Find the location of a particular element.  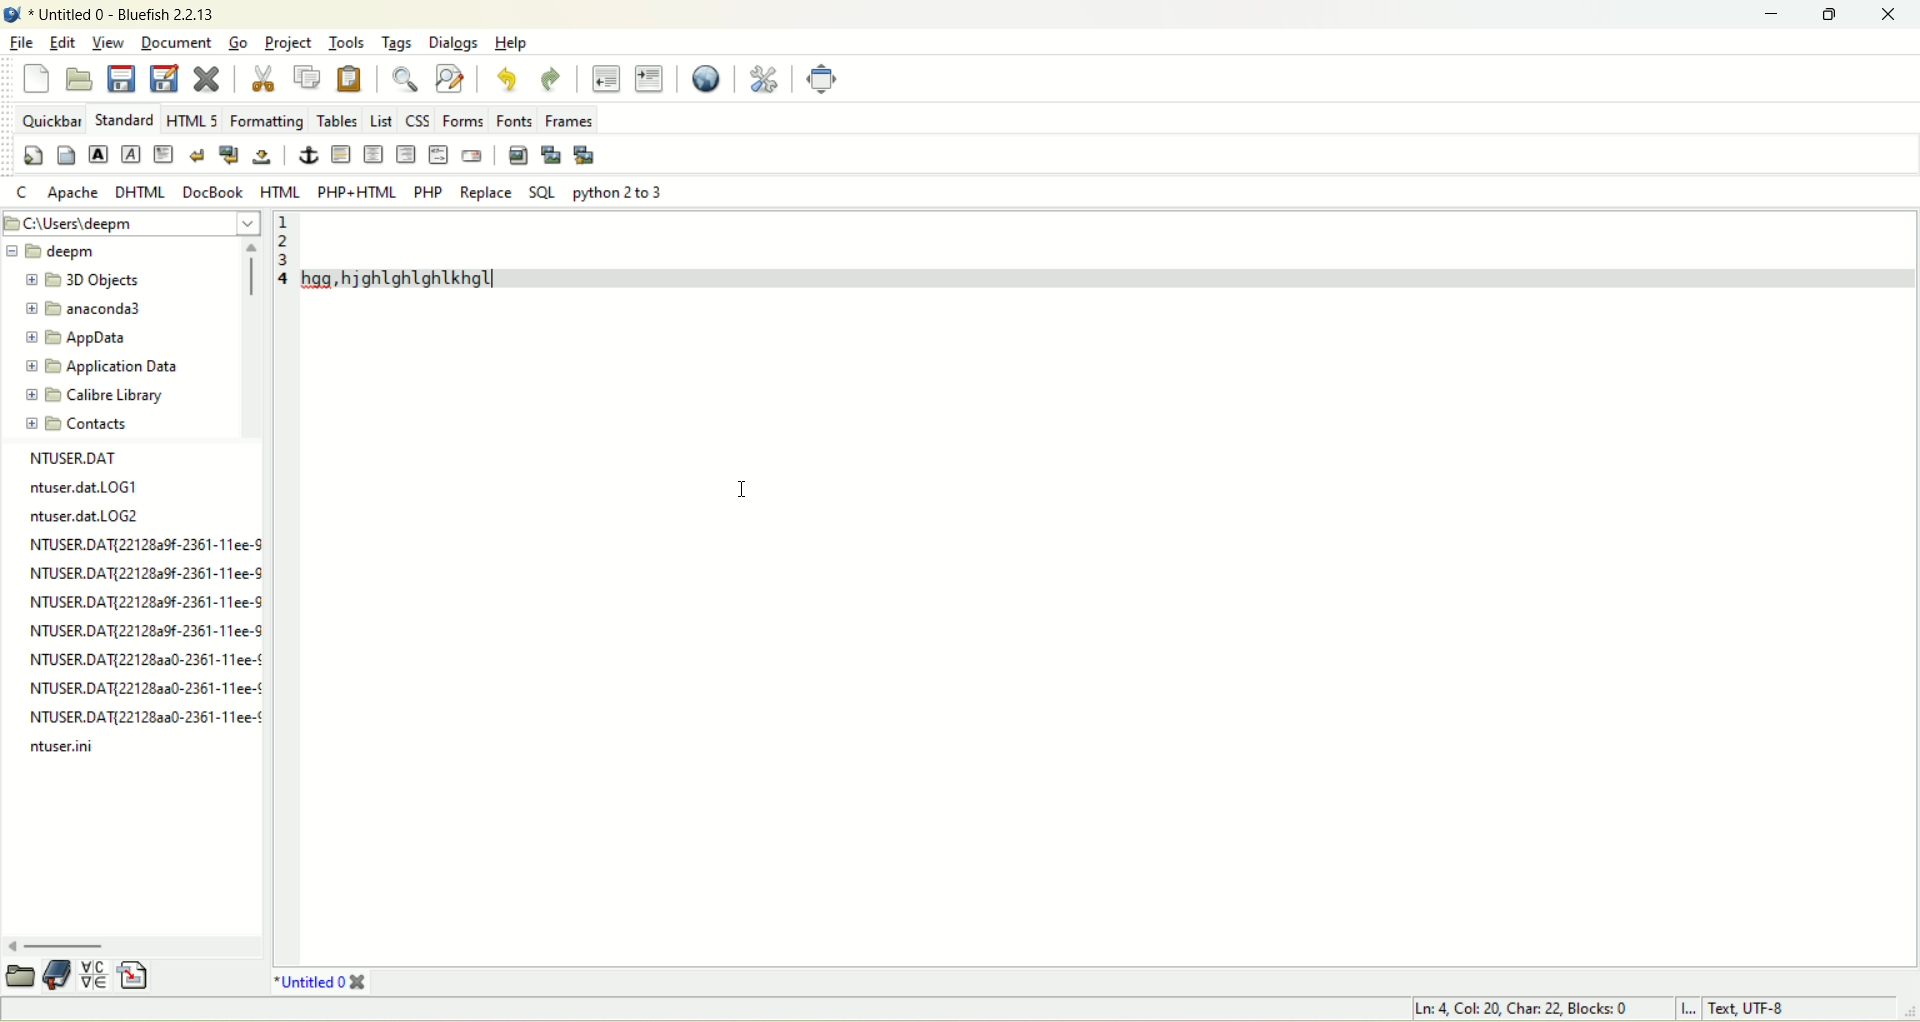

save is located at coordinates (121, 77).